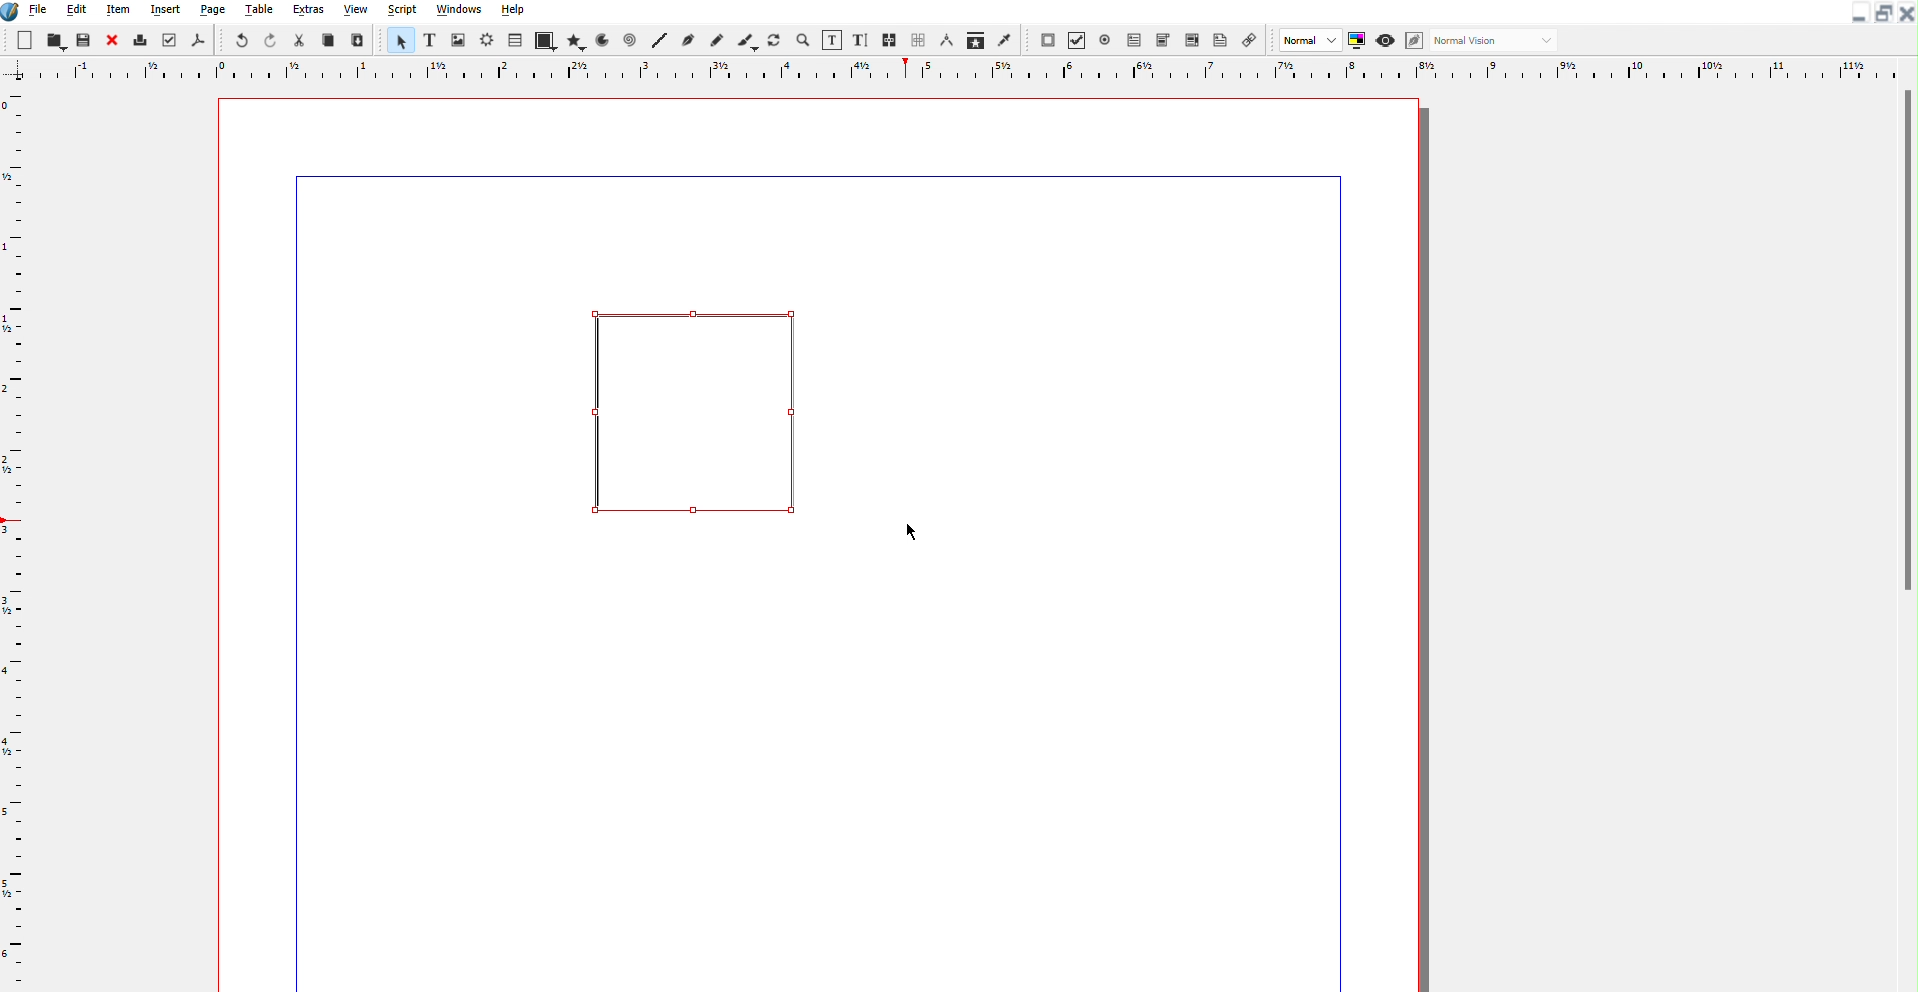  Describe the element at coordinates (575, 40) in the screenshot. I see `Polygons` at that location.